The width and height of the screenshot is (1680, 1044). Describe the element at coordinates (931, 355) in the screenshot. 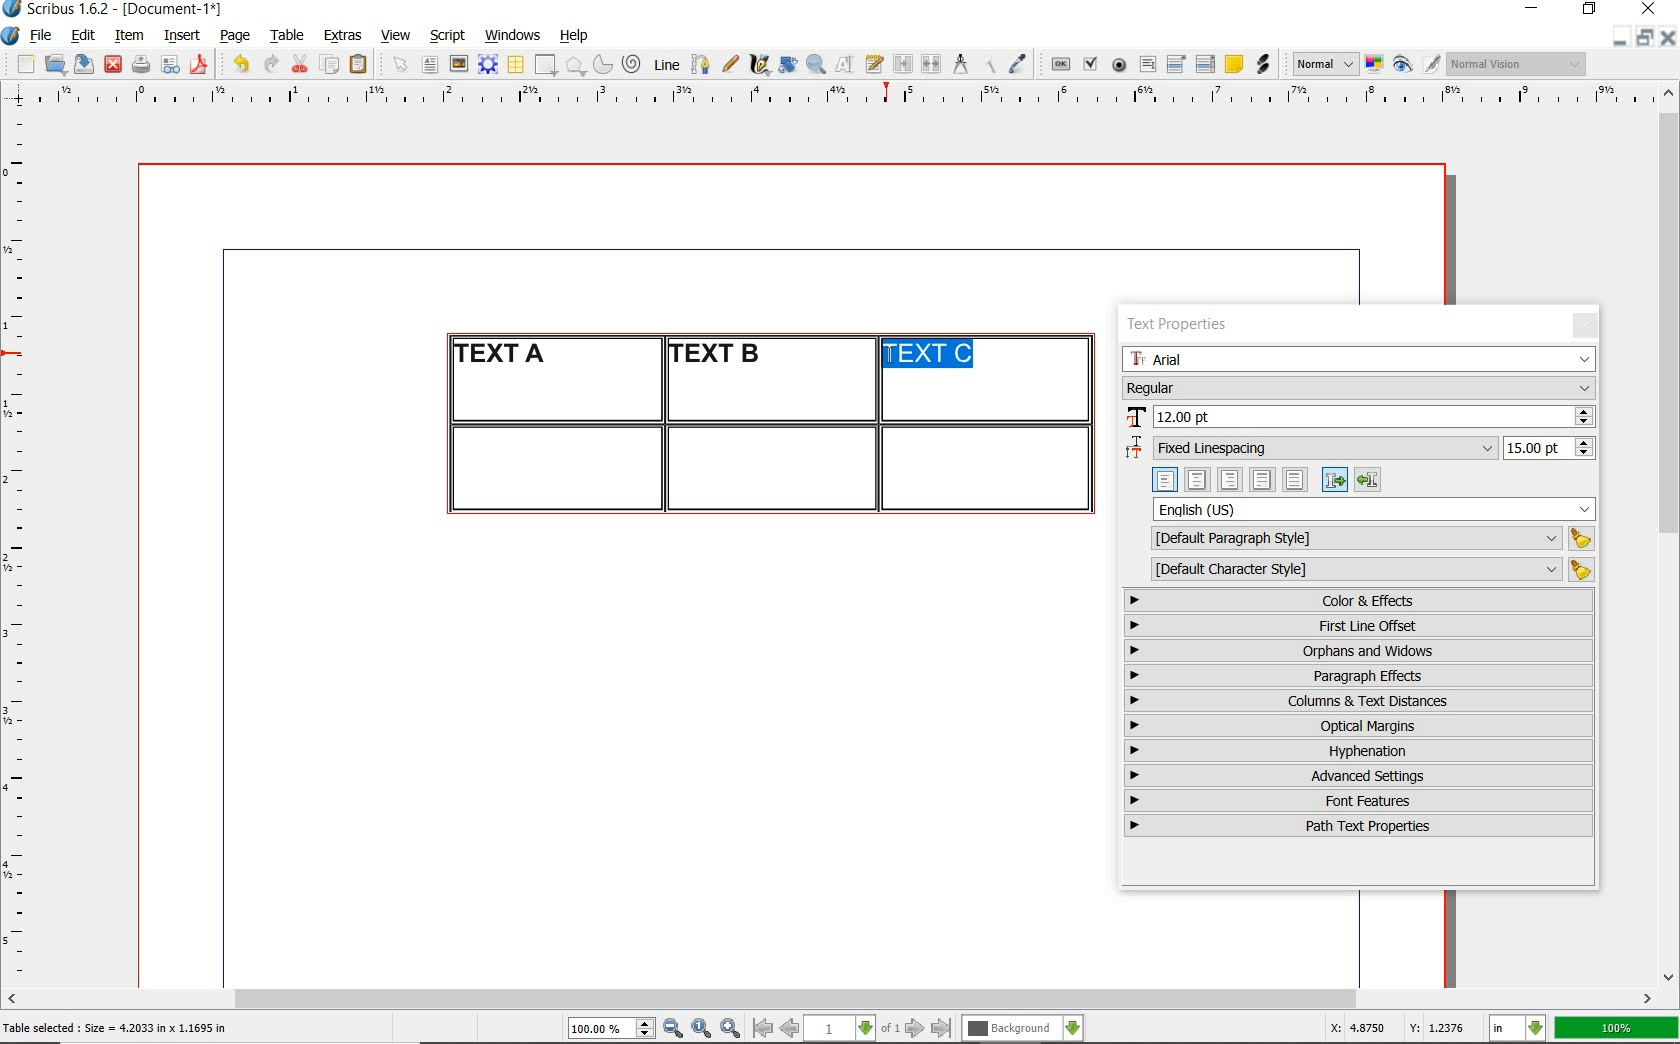

I see `text highlighted` at that location.